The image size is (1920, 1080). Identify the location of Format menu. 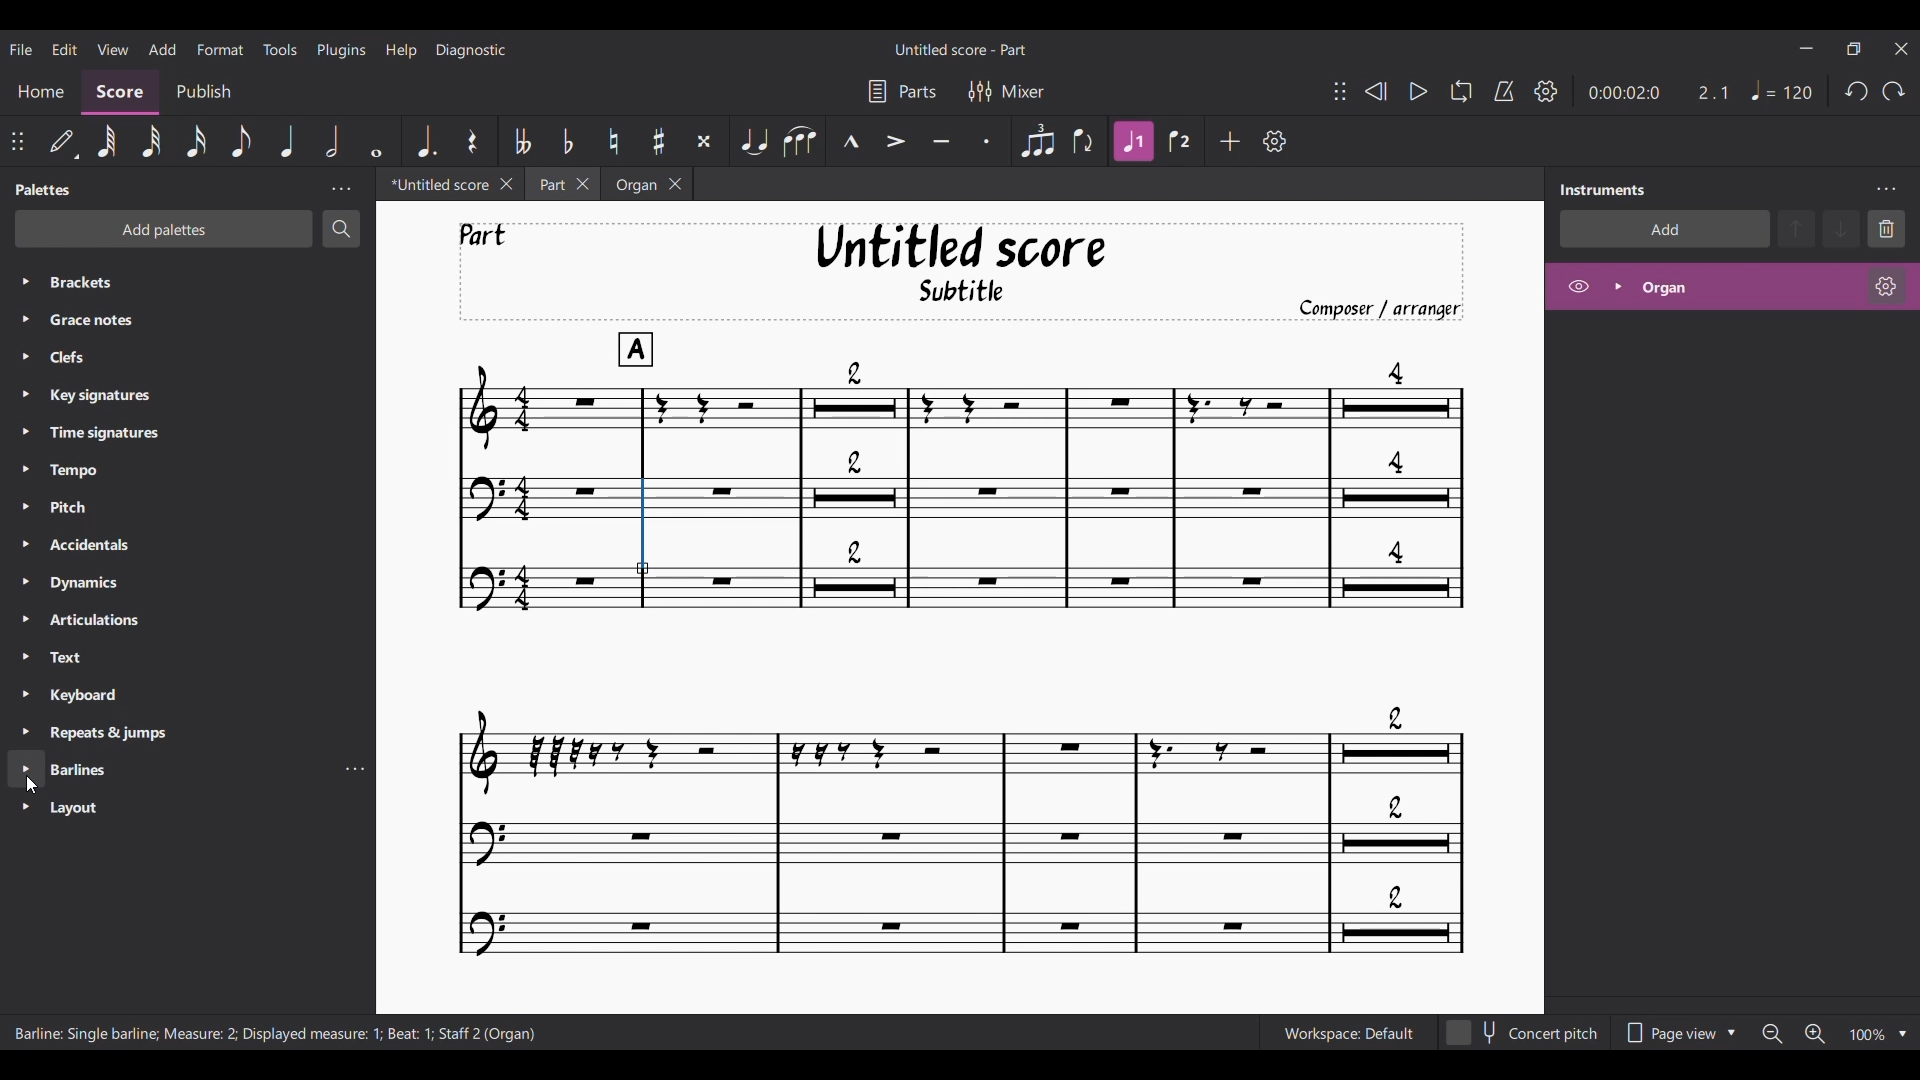
(222, 49).